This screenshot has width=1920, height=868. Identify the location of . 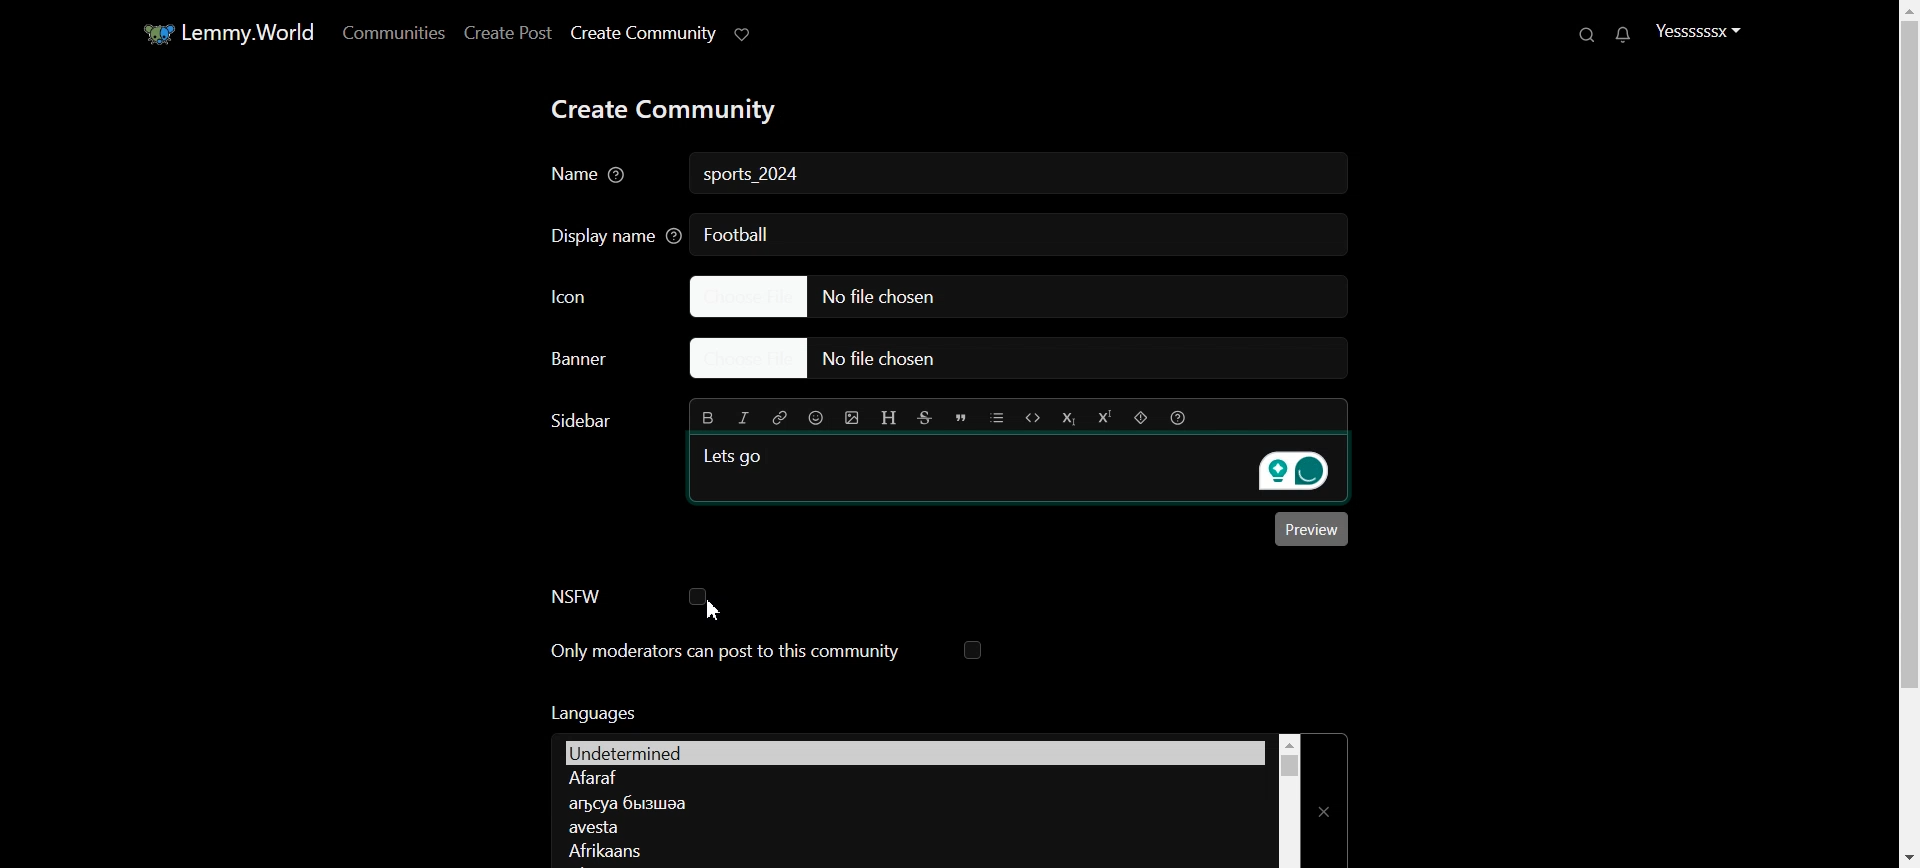
(666, 111).